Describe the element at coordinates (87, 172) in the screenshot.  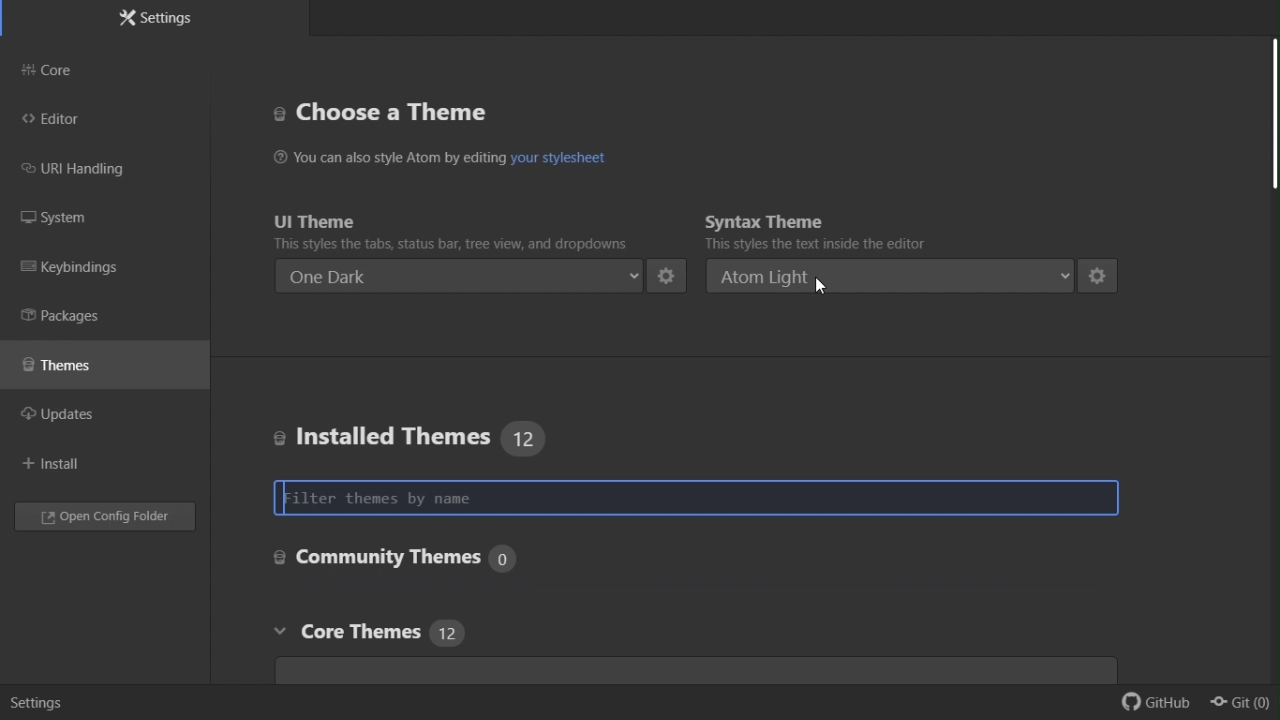
I see `URI handling` at that location.